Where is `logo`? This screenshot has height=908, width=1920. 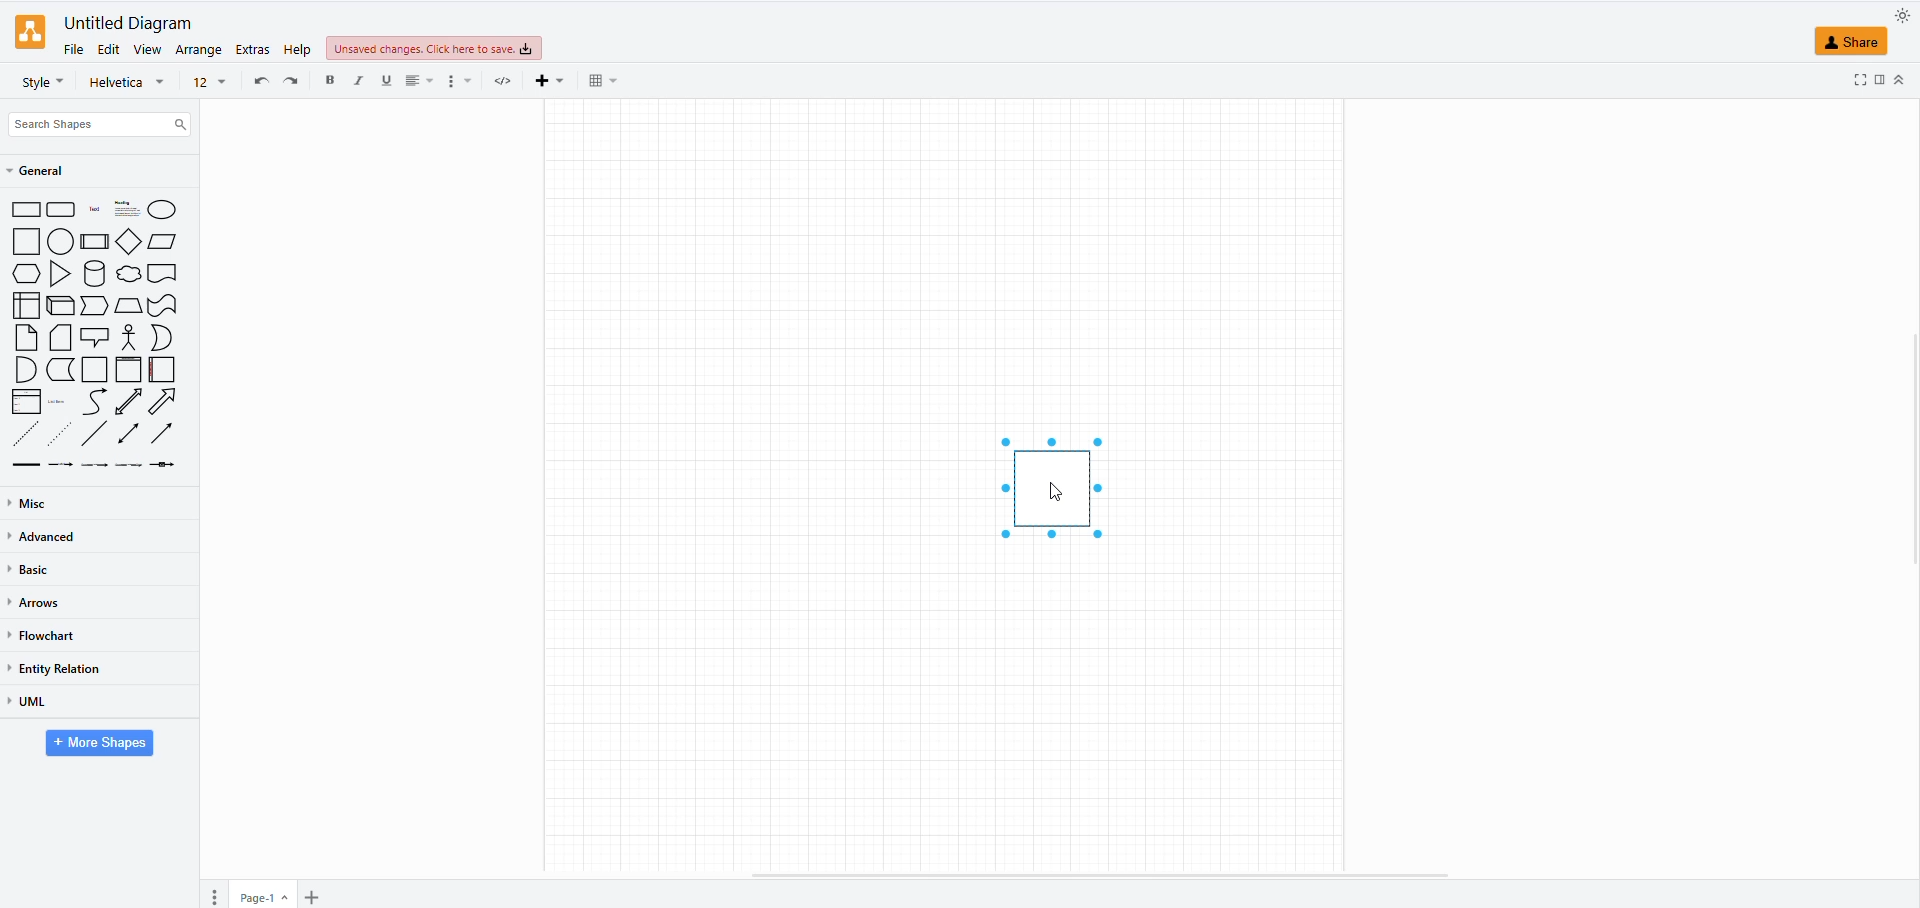
logo is located at coordinates (30, 32).